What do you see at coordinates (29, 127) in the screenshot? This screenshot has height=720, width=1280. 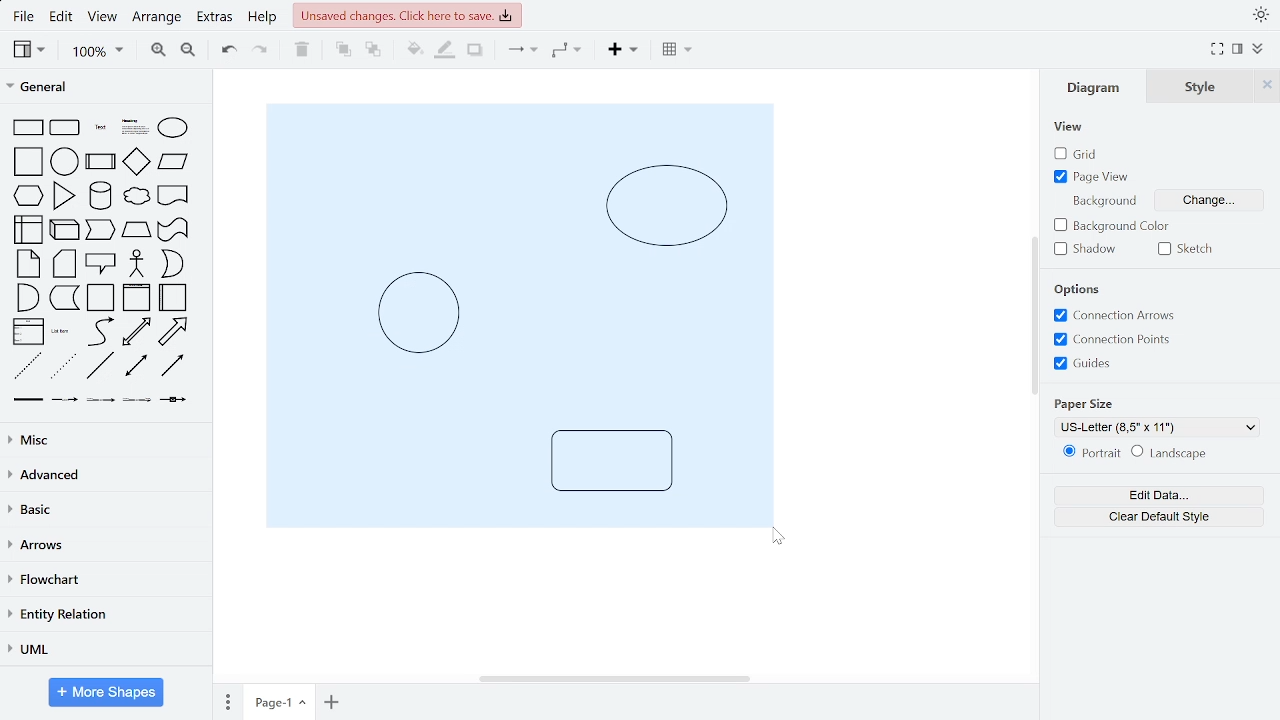 I see `rectangle` at bounding box center [29, 127].